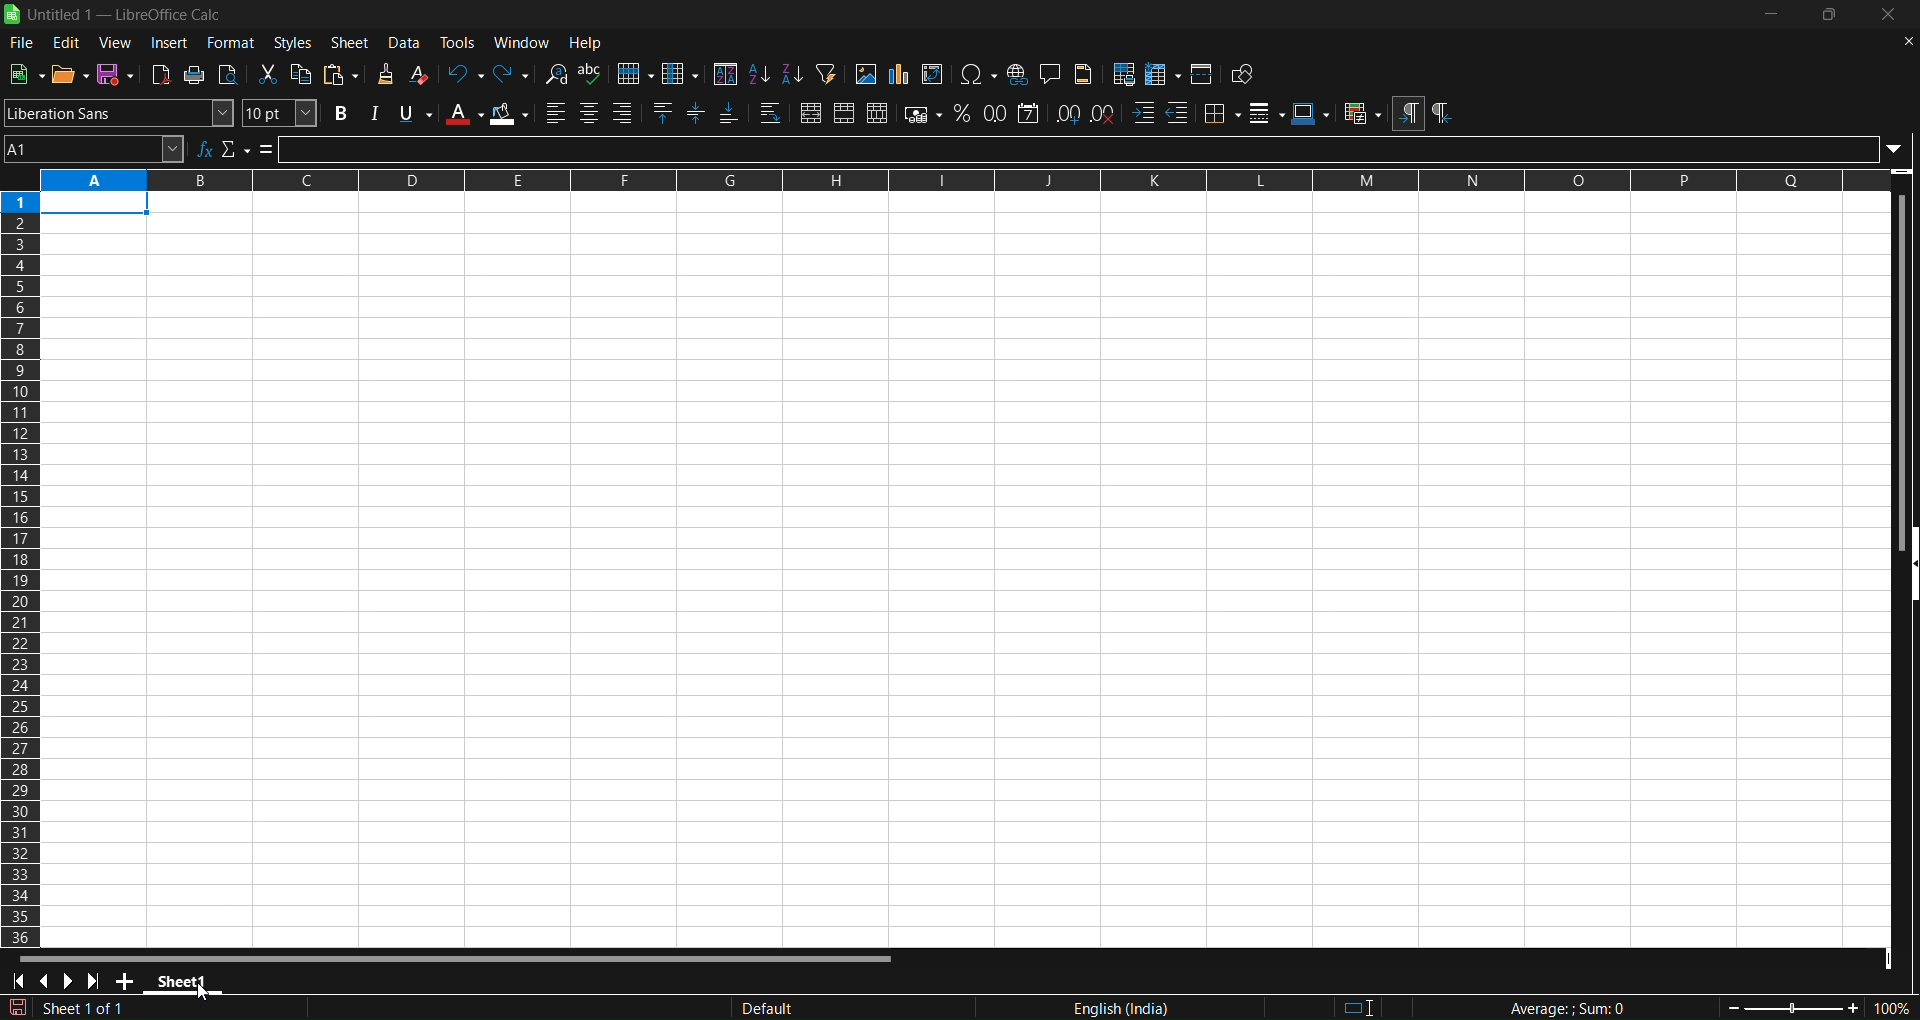 This screenshot has width=1920, height=1020. I want to click on text language, so click(1024, 1007).